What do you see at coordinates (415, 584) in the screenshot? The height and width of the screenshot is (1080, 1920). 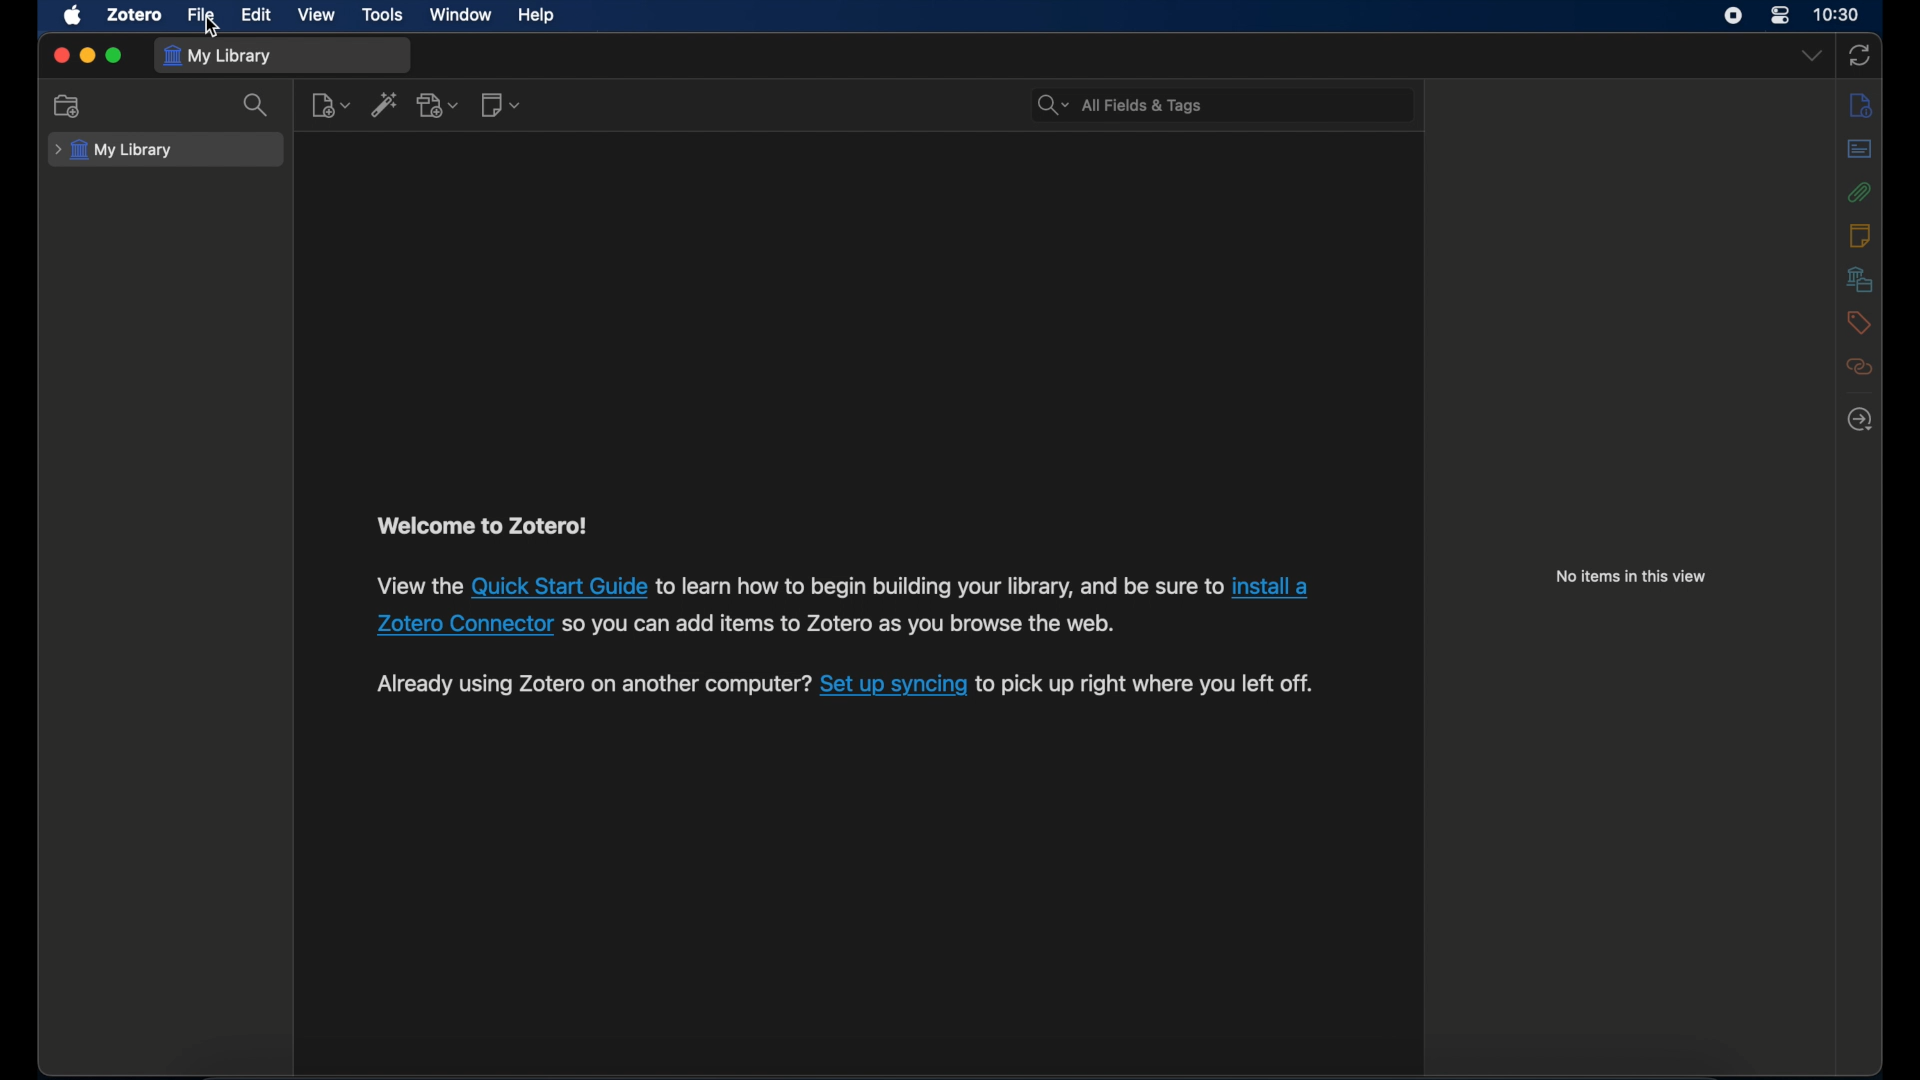 I see `view the ` at bounding box center [415, 584].